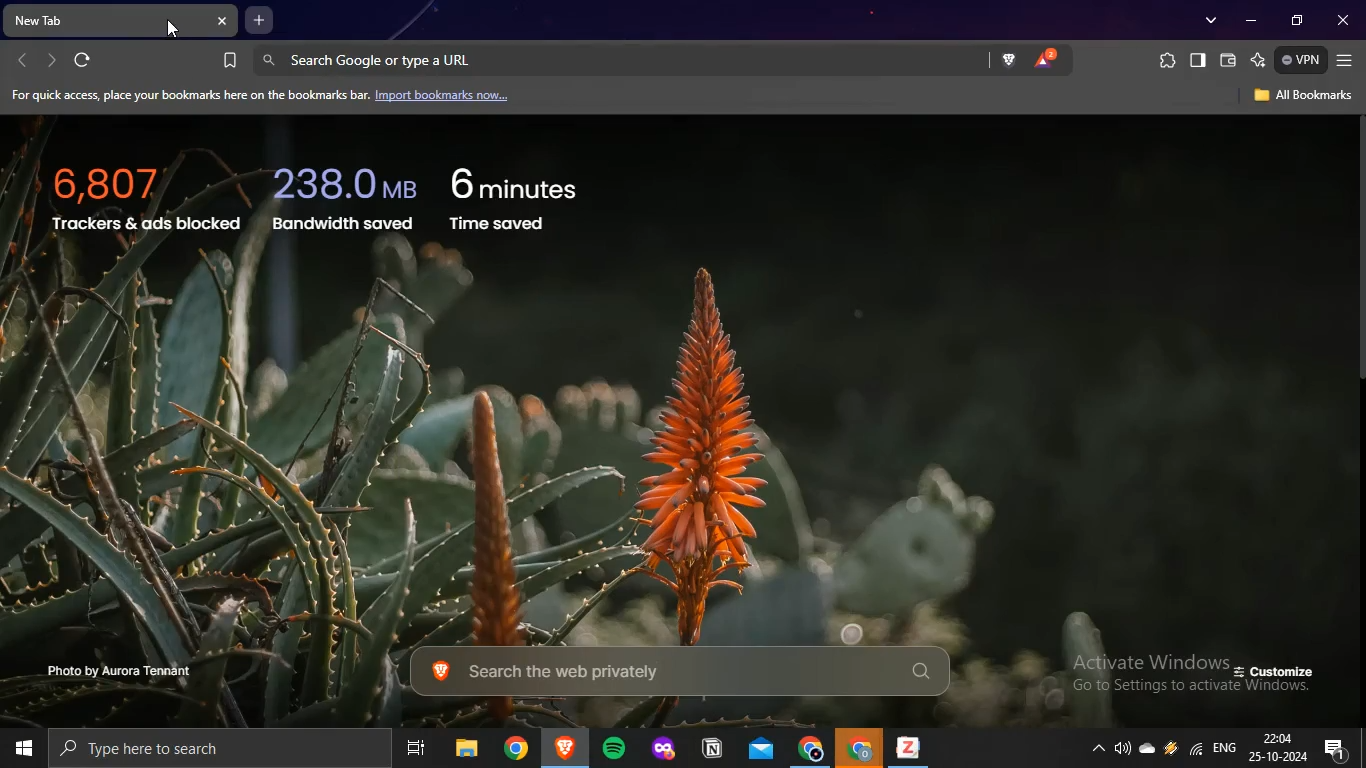 Image resolution: width=1366 pixels, height=768 pixels. What do you see at coordinates (1346, 62) in the screenshot?
I see `customize and control brave` at bounding box center [1346, 62].